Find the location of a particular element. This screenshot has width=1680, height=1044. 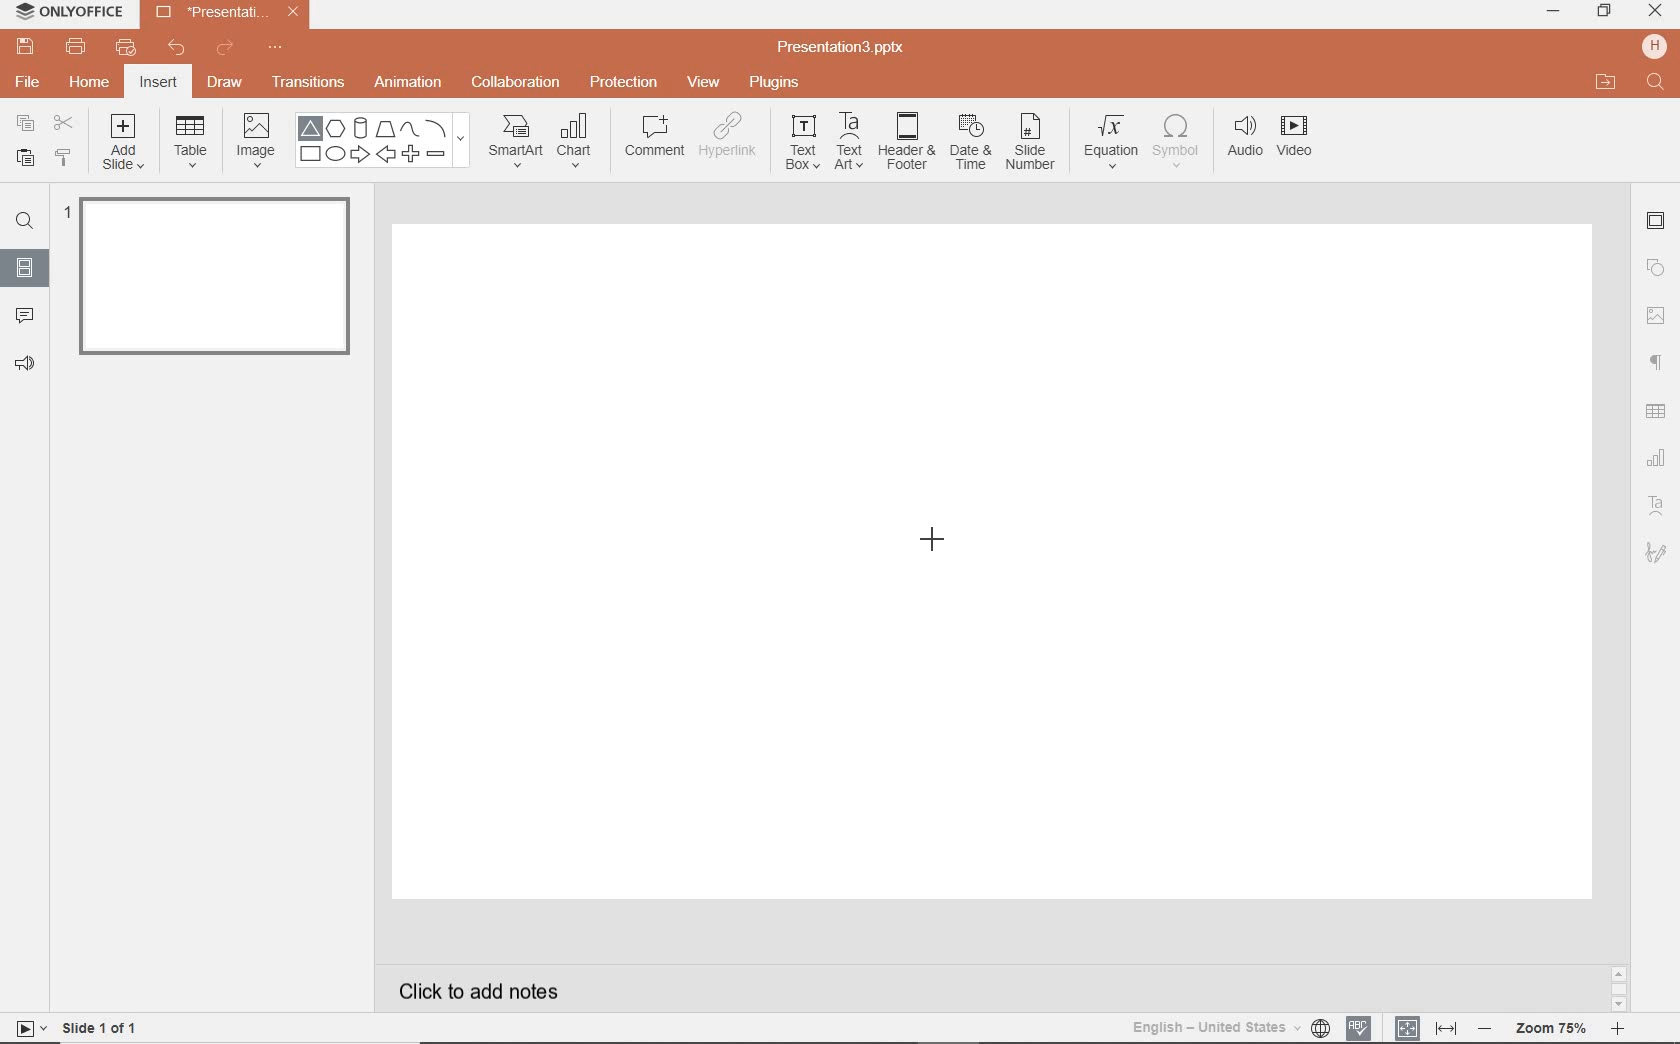

SMARTART is located at coordinates (516, 148).